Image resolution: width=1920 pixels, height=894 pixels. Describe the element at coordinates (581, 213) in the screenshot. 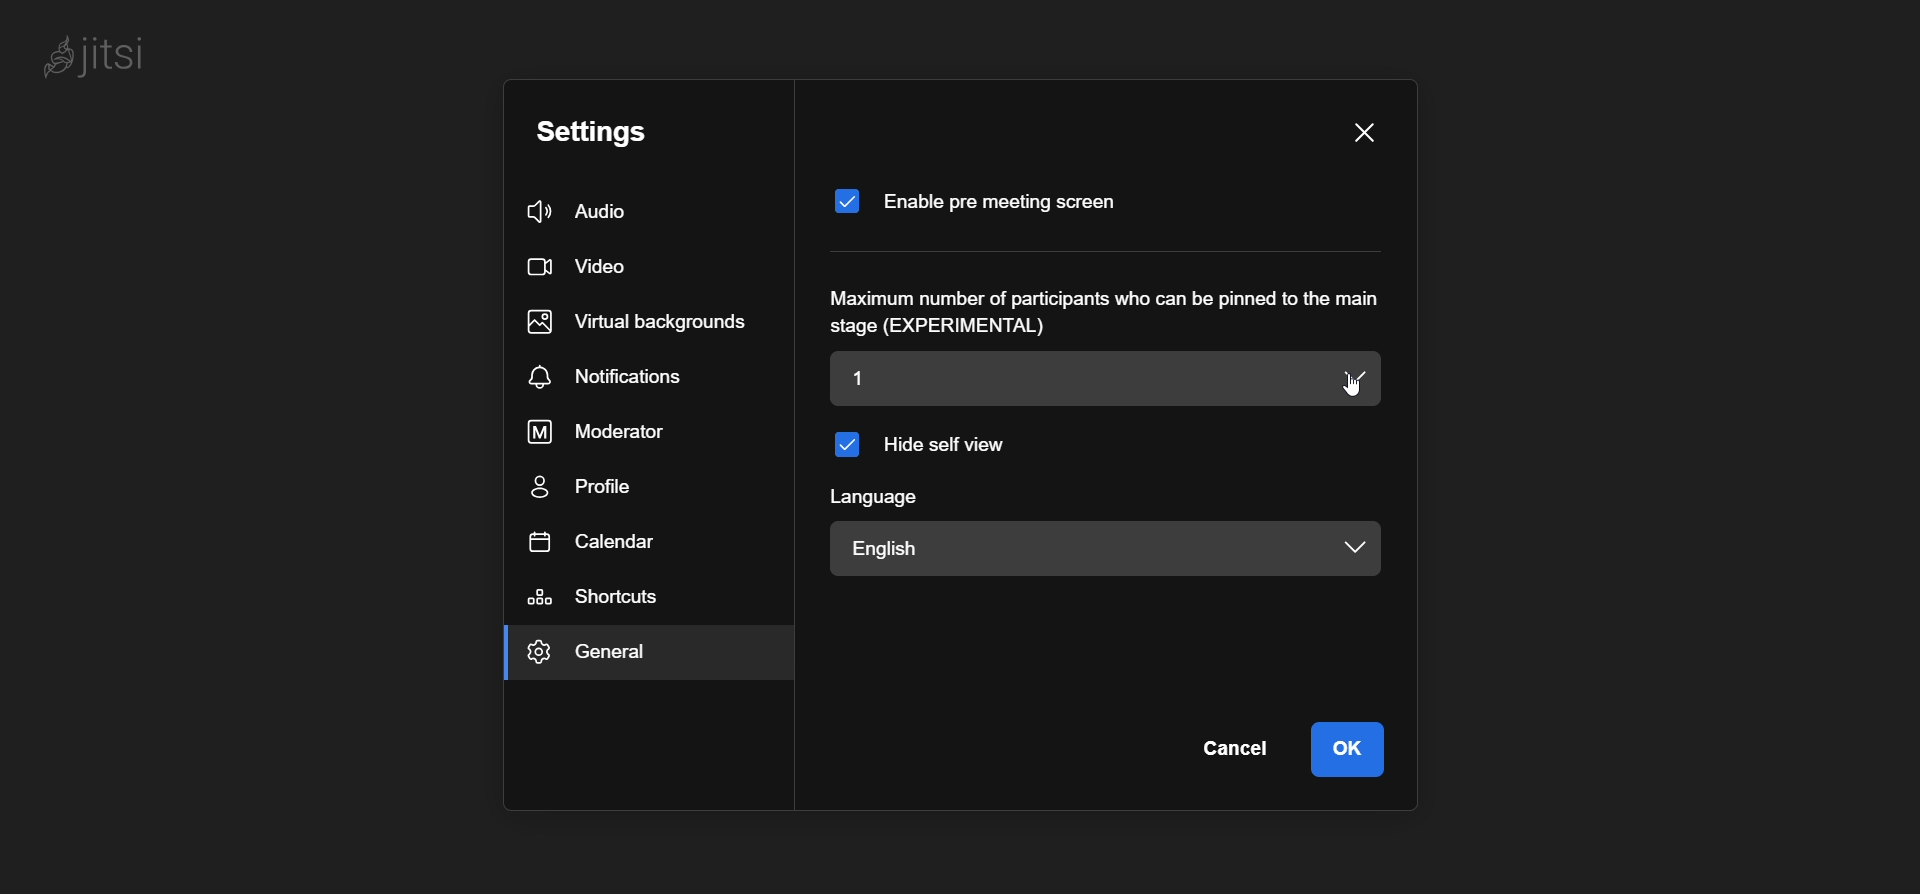

I see `audio` at that location.